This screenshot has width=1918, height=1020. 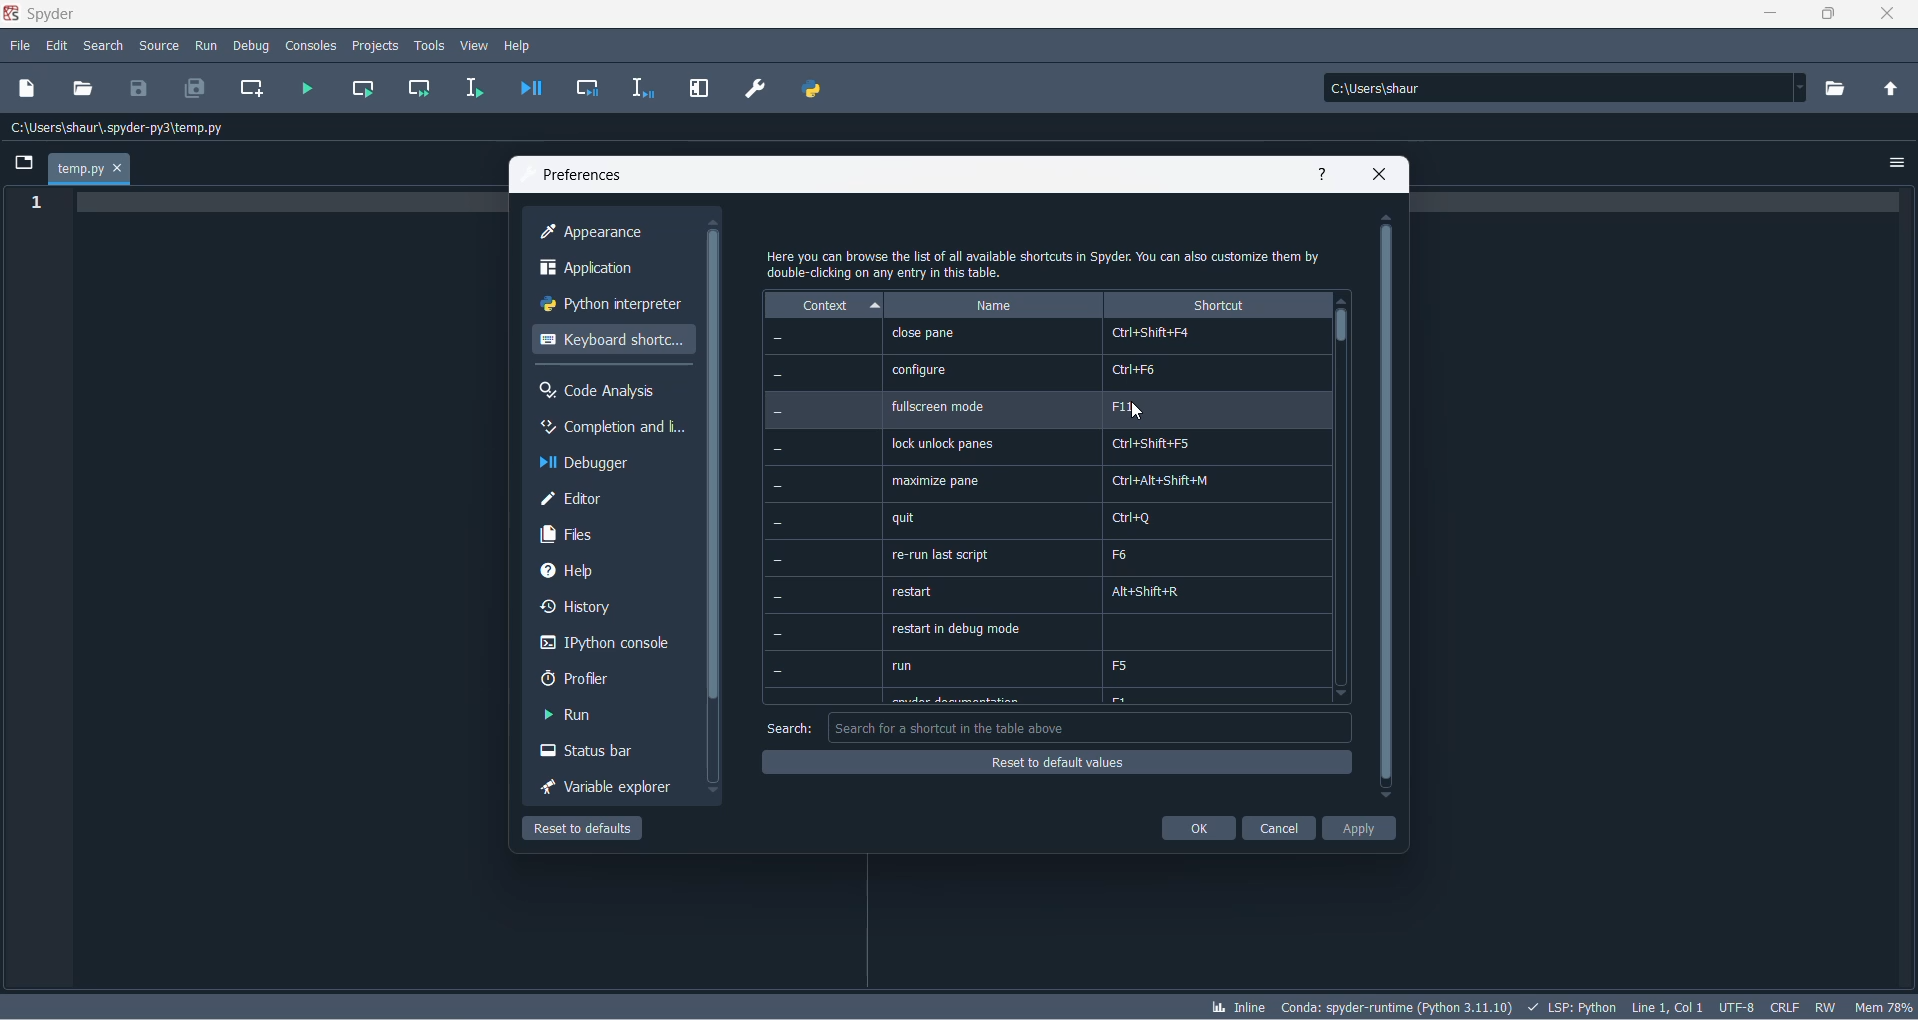 I want to click on PYTHON PATH MANAGER, so click(x=811, y=86).